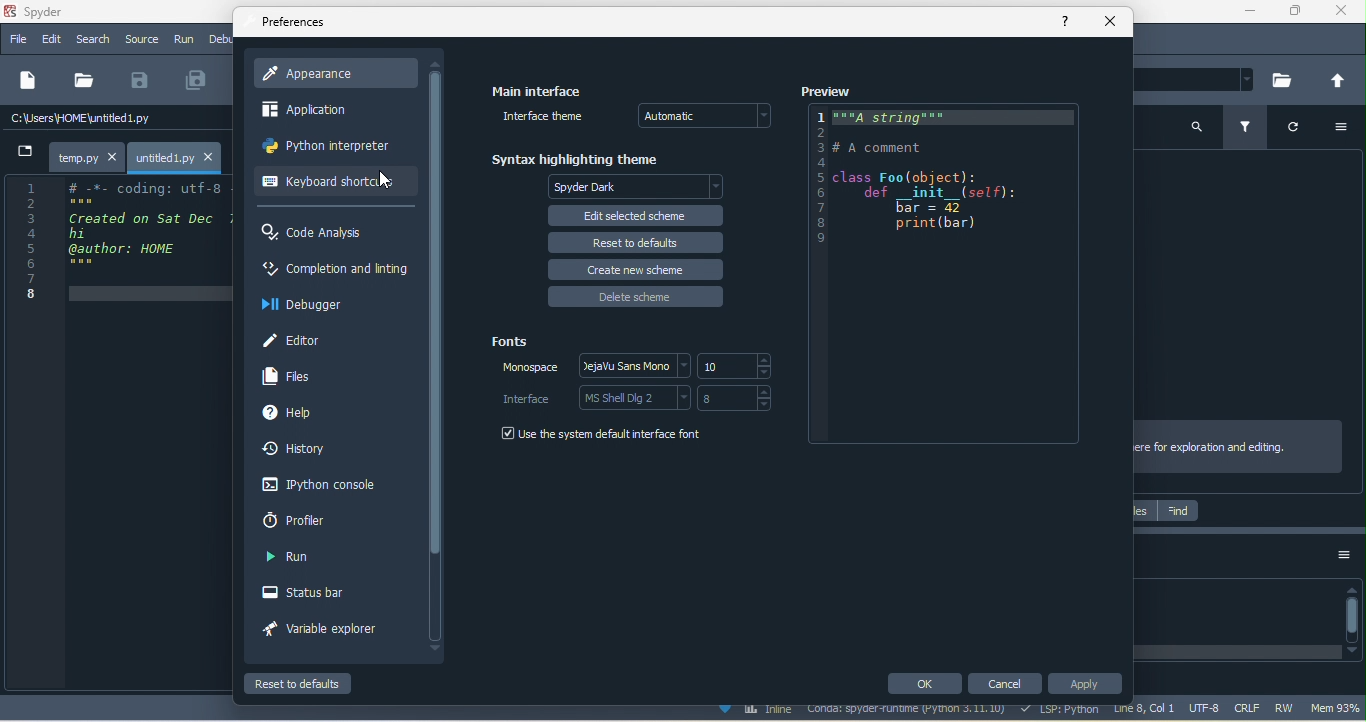 Image resolution: width=1366 pixels, height=722 pixels. Describe the element at coordinates (528, 398) in the screenshot. I see `interface` at that location.